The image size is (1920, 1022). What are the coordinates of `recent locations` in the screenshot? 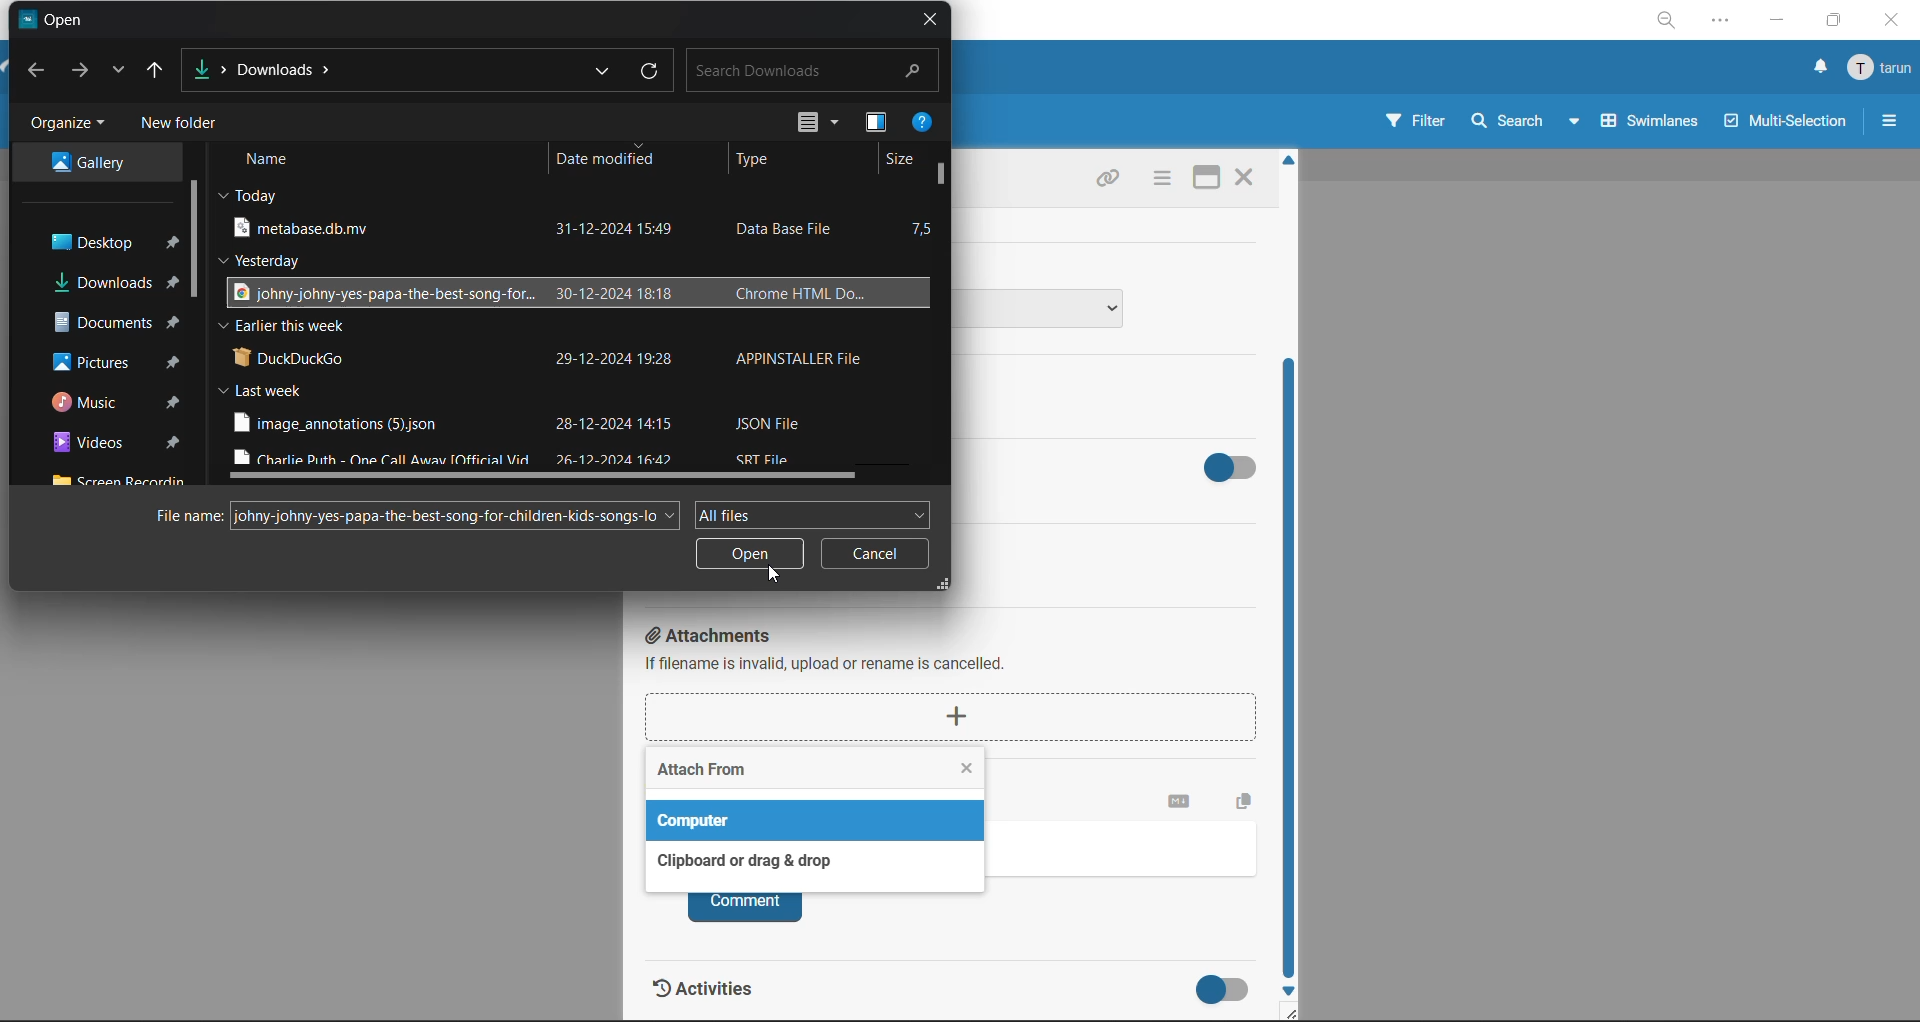 It's located at (121, 66).